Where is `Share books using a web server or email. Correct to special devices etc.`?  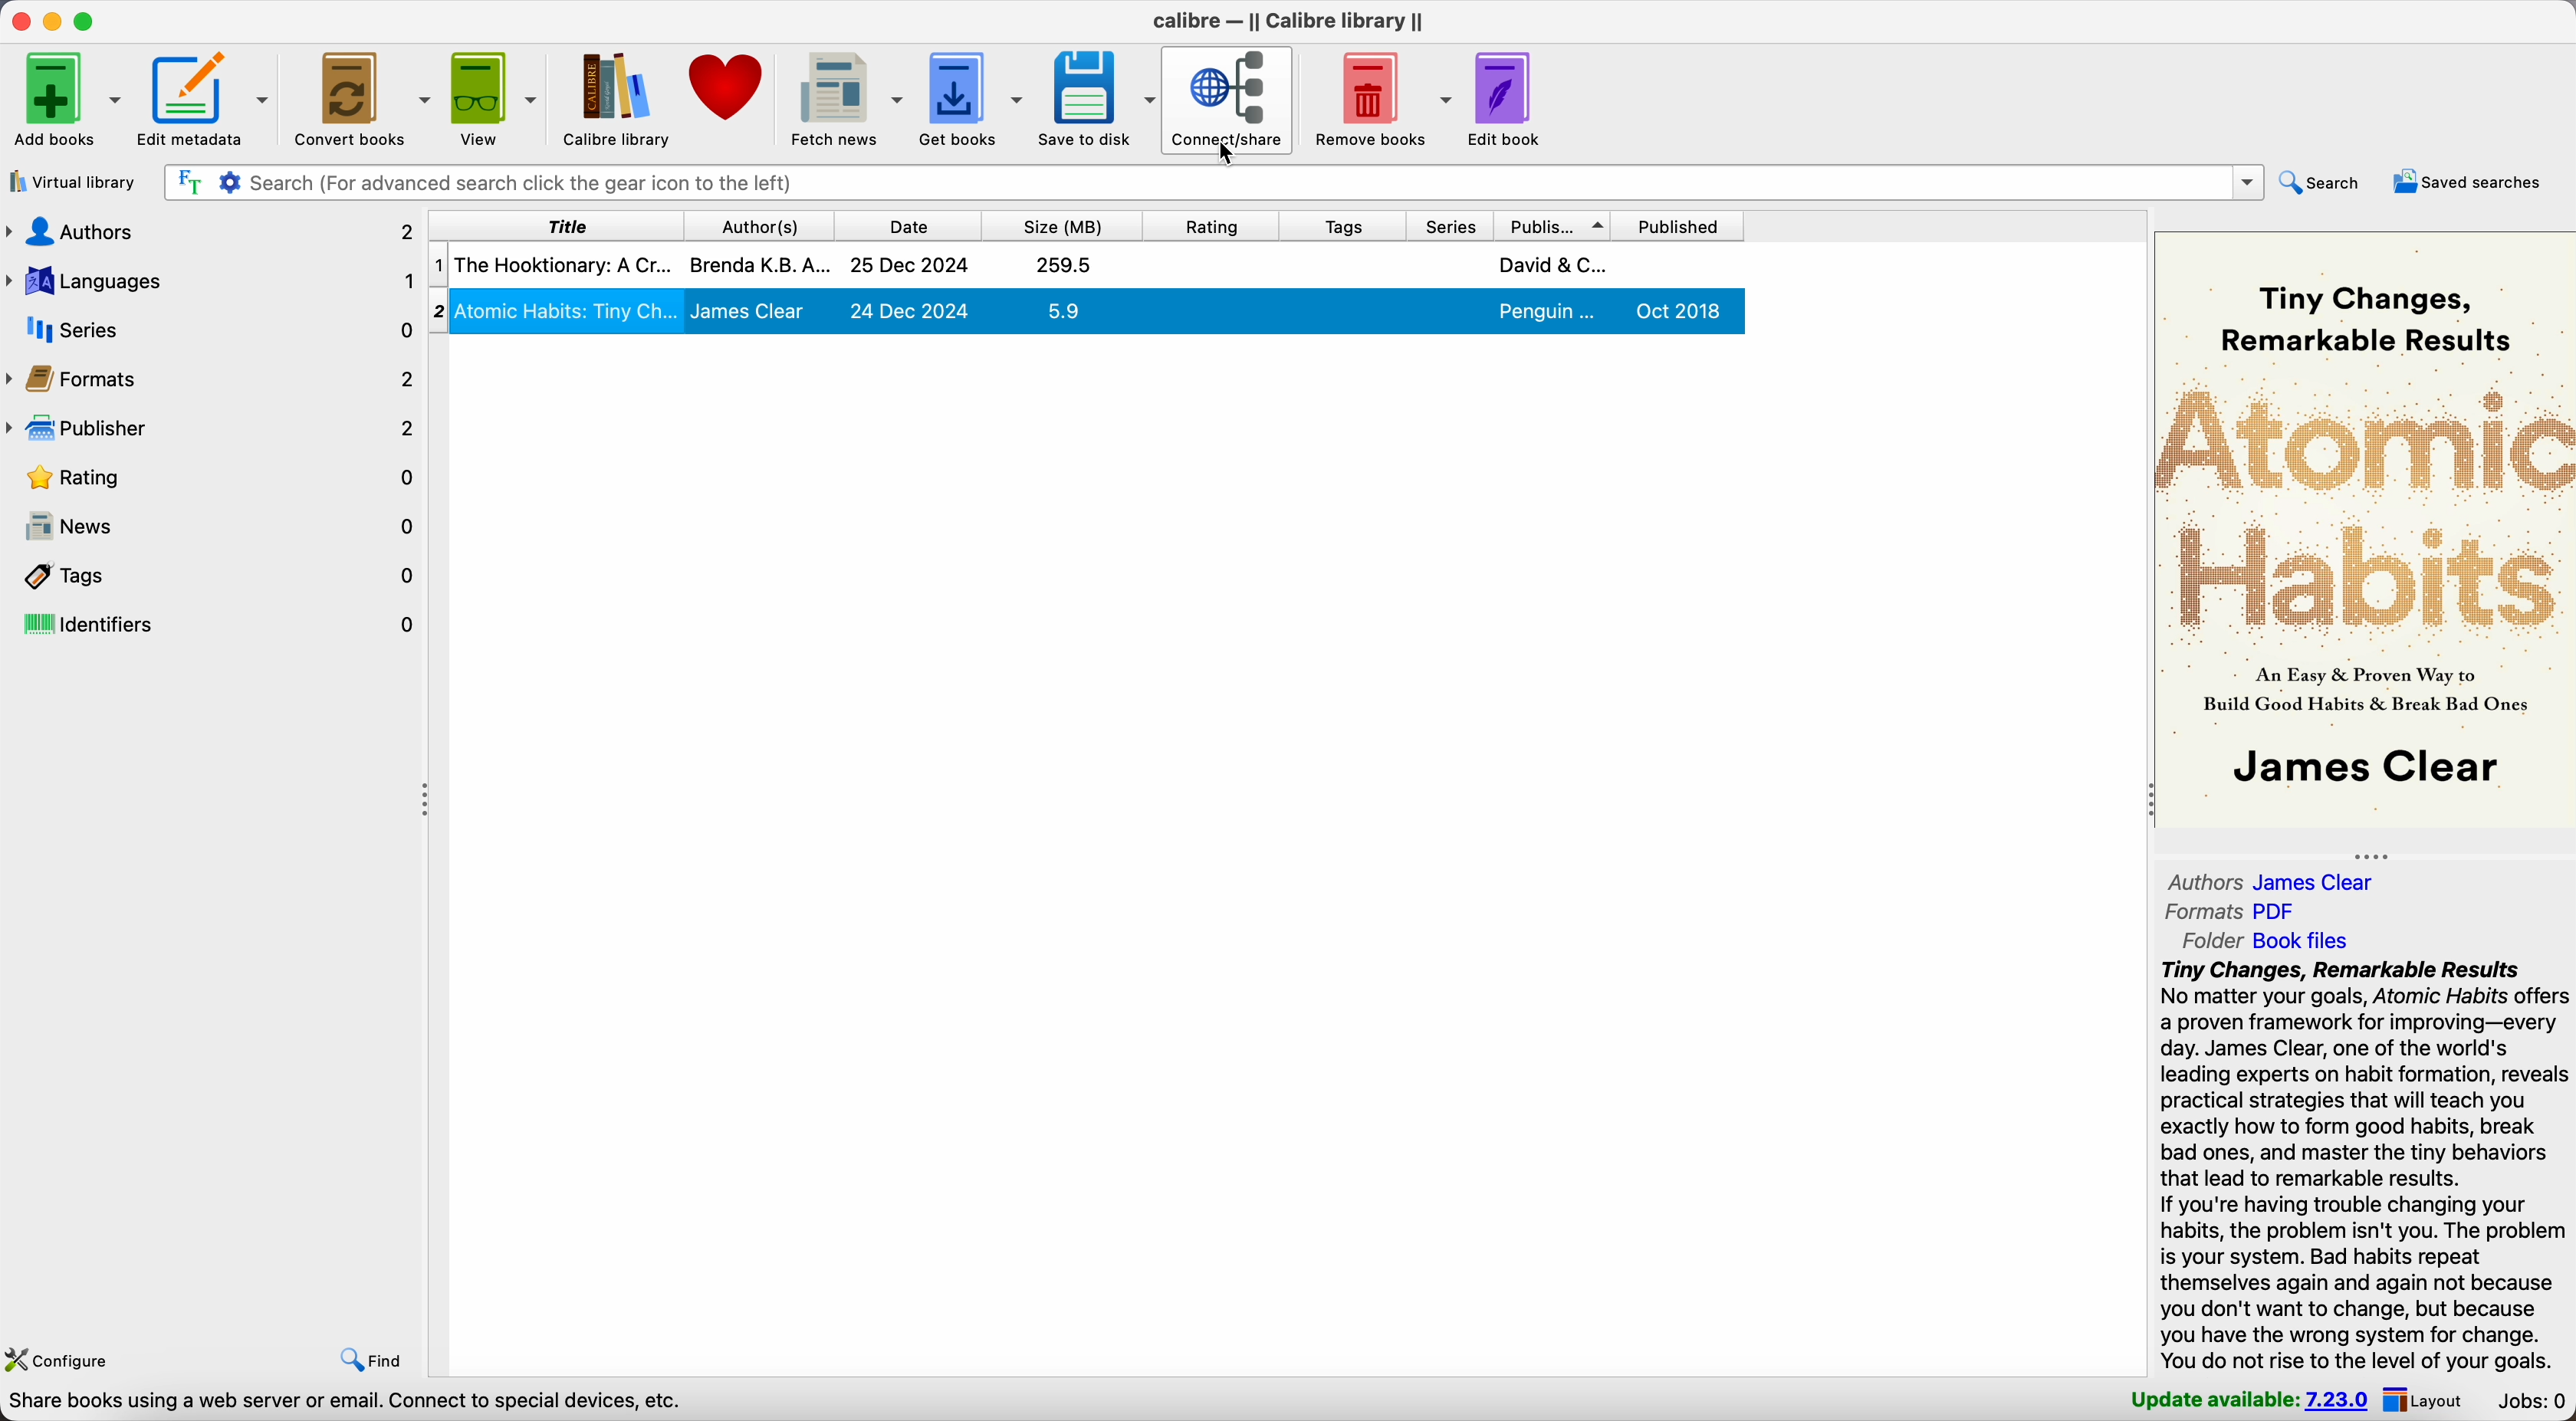
Share books using a web server or email. Correct to special devices etc. is located at coordinates (346, 1404).